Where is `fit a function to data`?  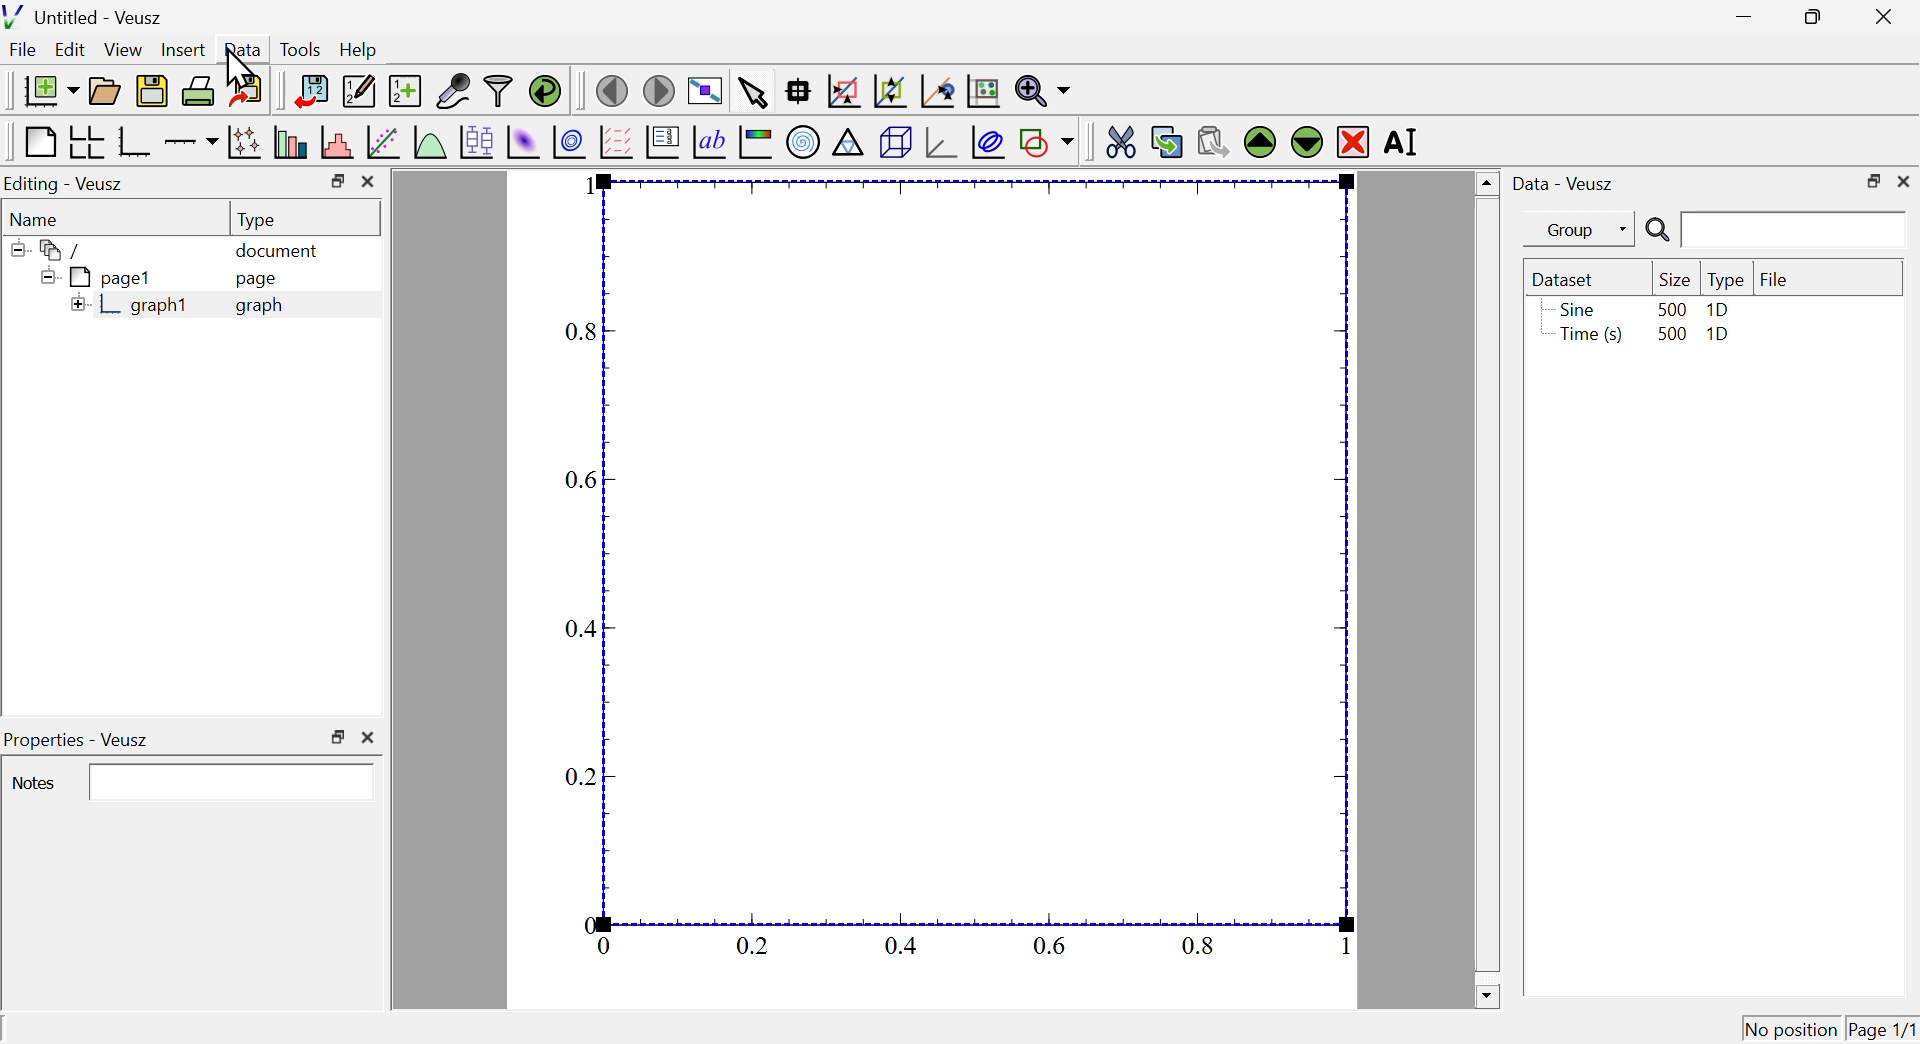
fit a function to data is located at coordinates (382, 143).